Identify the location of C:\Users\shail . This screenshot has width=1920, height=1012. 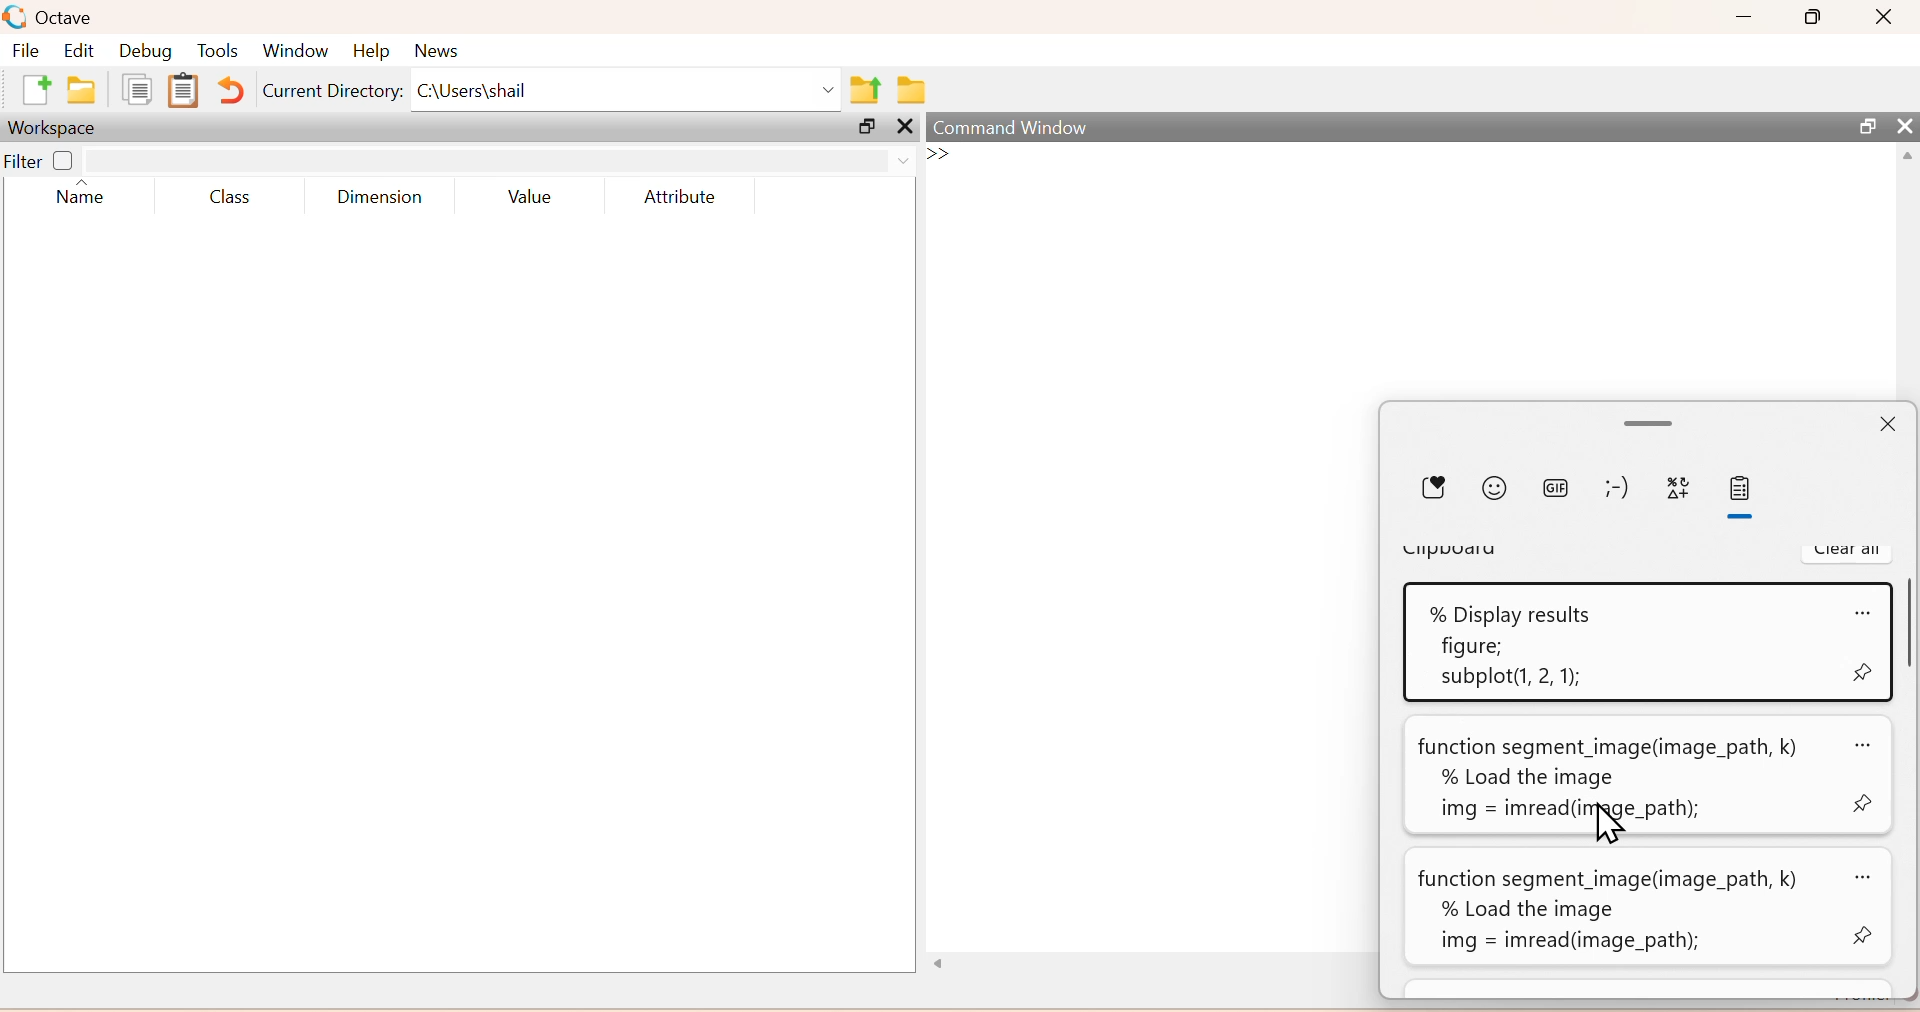
(628, 94).